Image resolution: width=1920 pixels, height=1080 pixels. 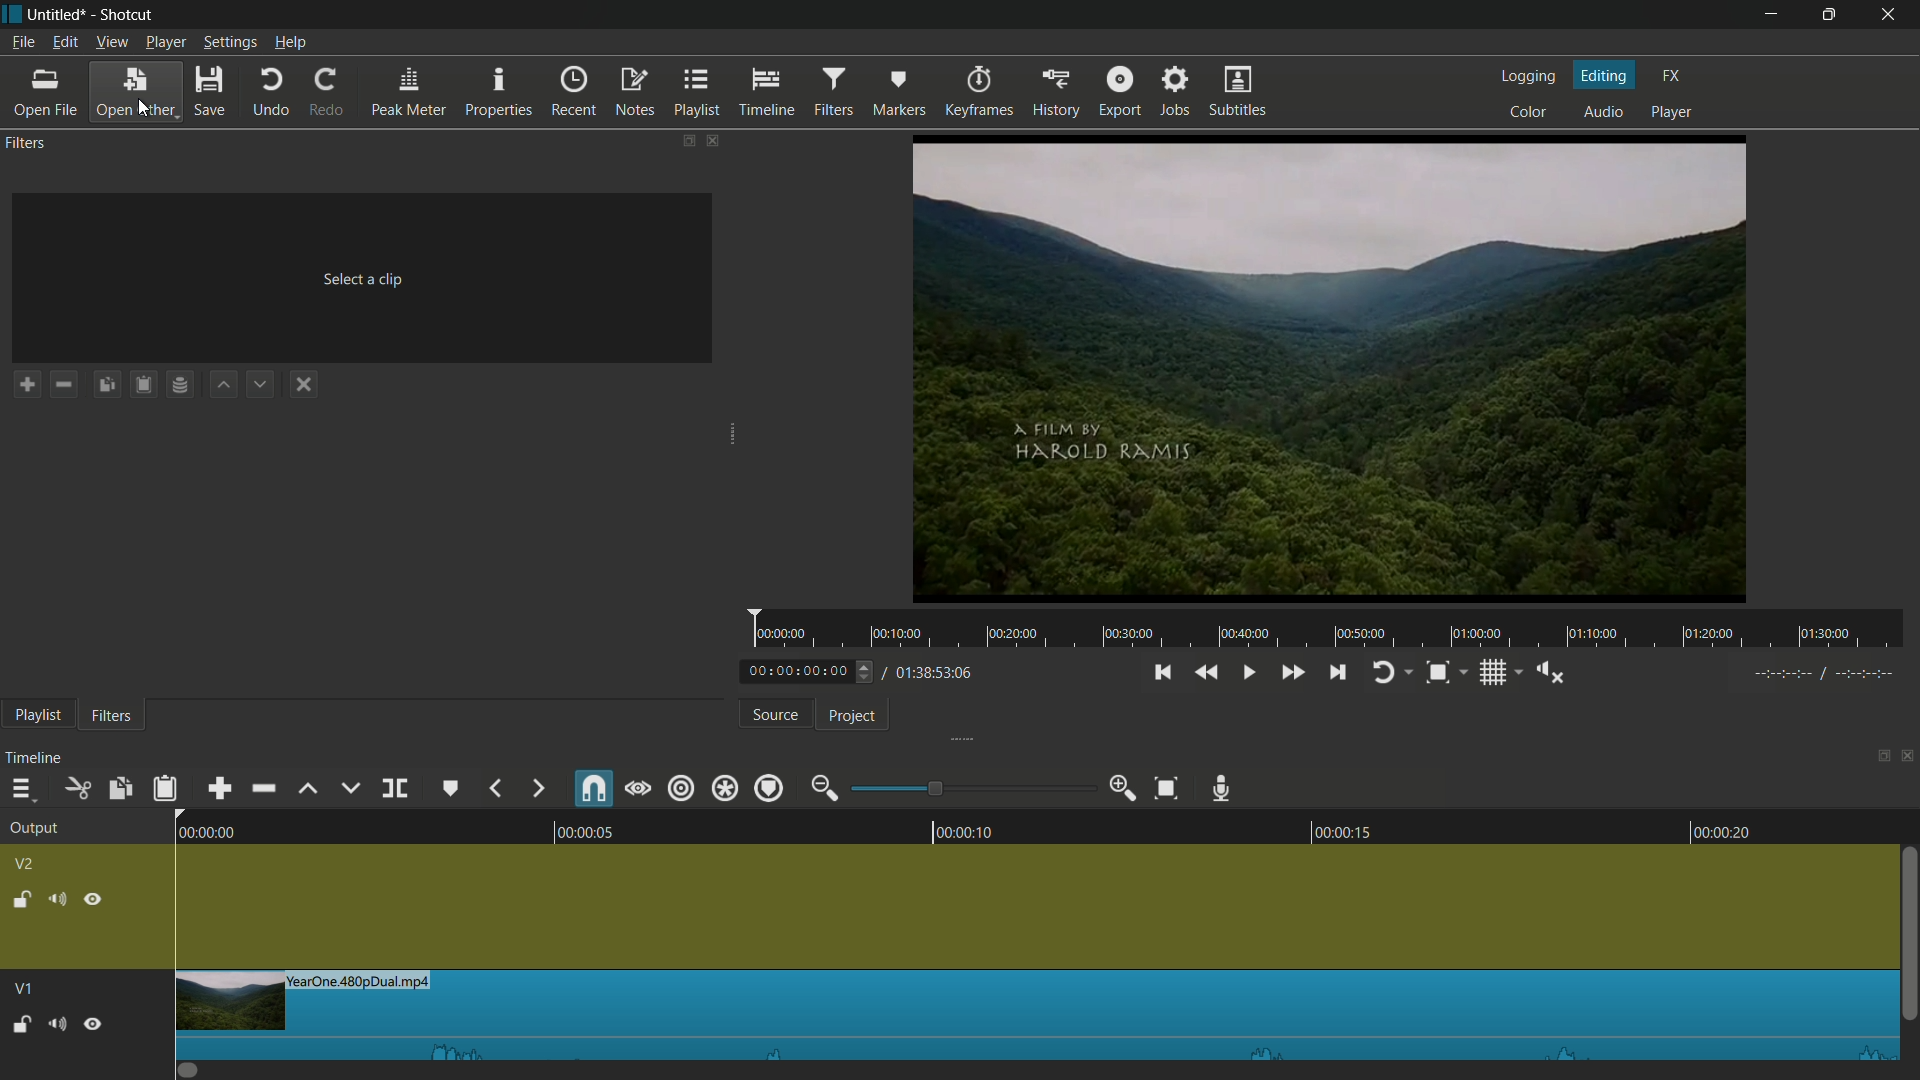 What do you see at coordinates (35, 759) in the screenshot?
I see `timeline` at bounding box center [35, 759].